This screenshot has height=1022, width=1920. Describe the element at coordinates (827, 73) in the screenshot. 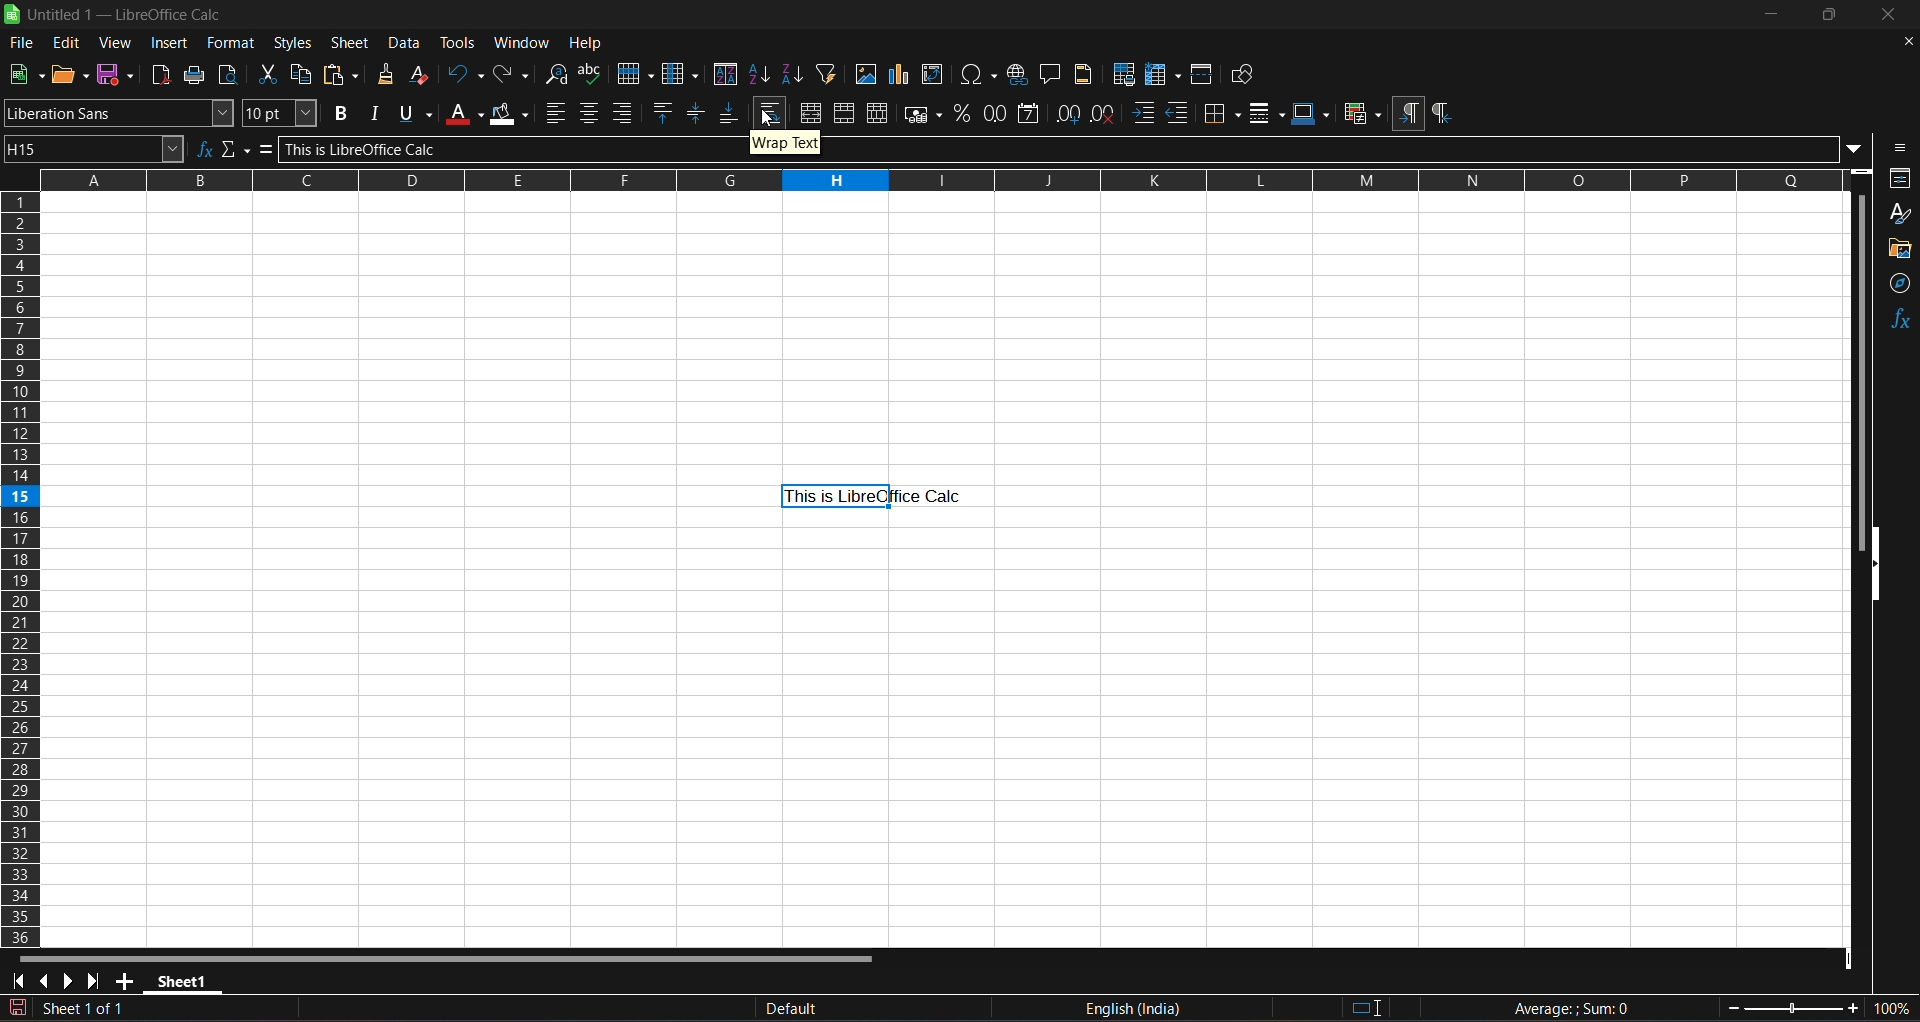

I see `auto filter` at that location.